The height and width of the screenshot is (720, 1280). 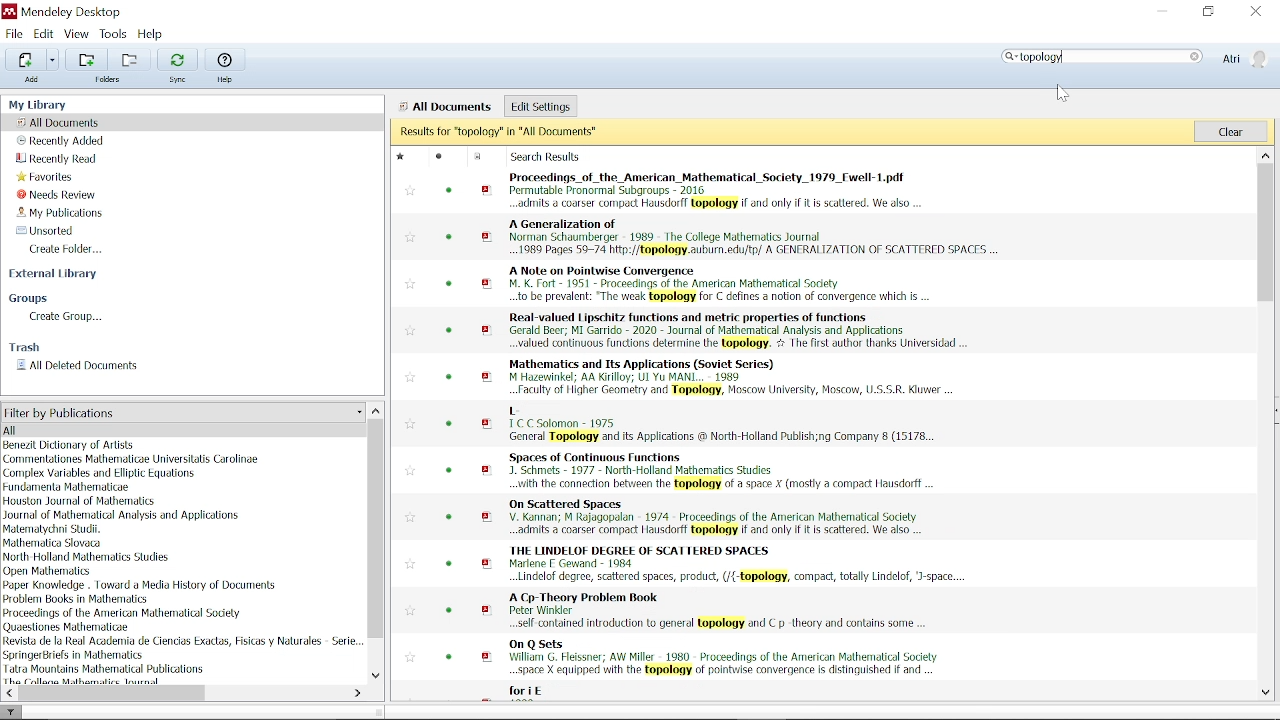 What do you see at coordinates (1245, 58) in the screenshot?
I see `Profile` at bounding box center [1245, 58].